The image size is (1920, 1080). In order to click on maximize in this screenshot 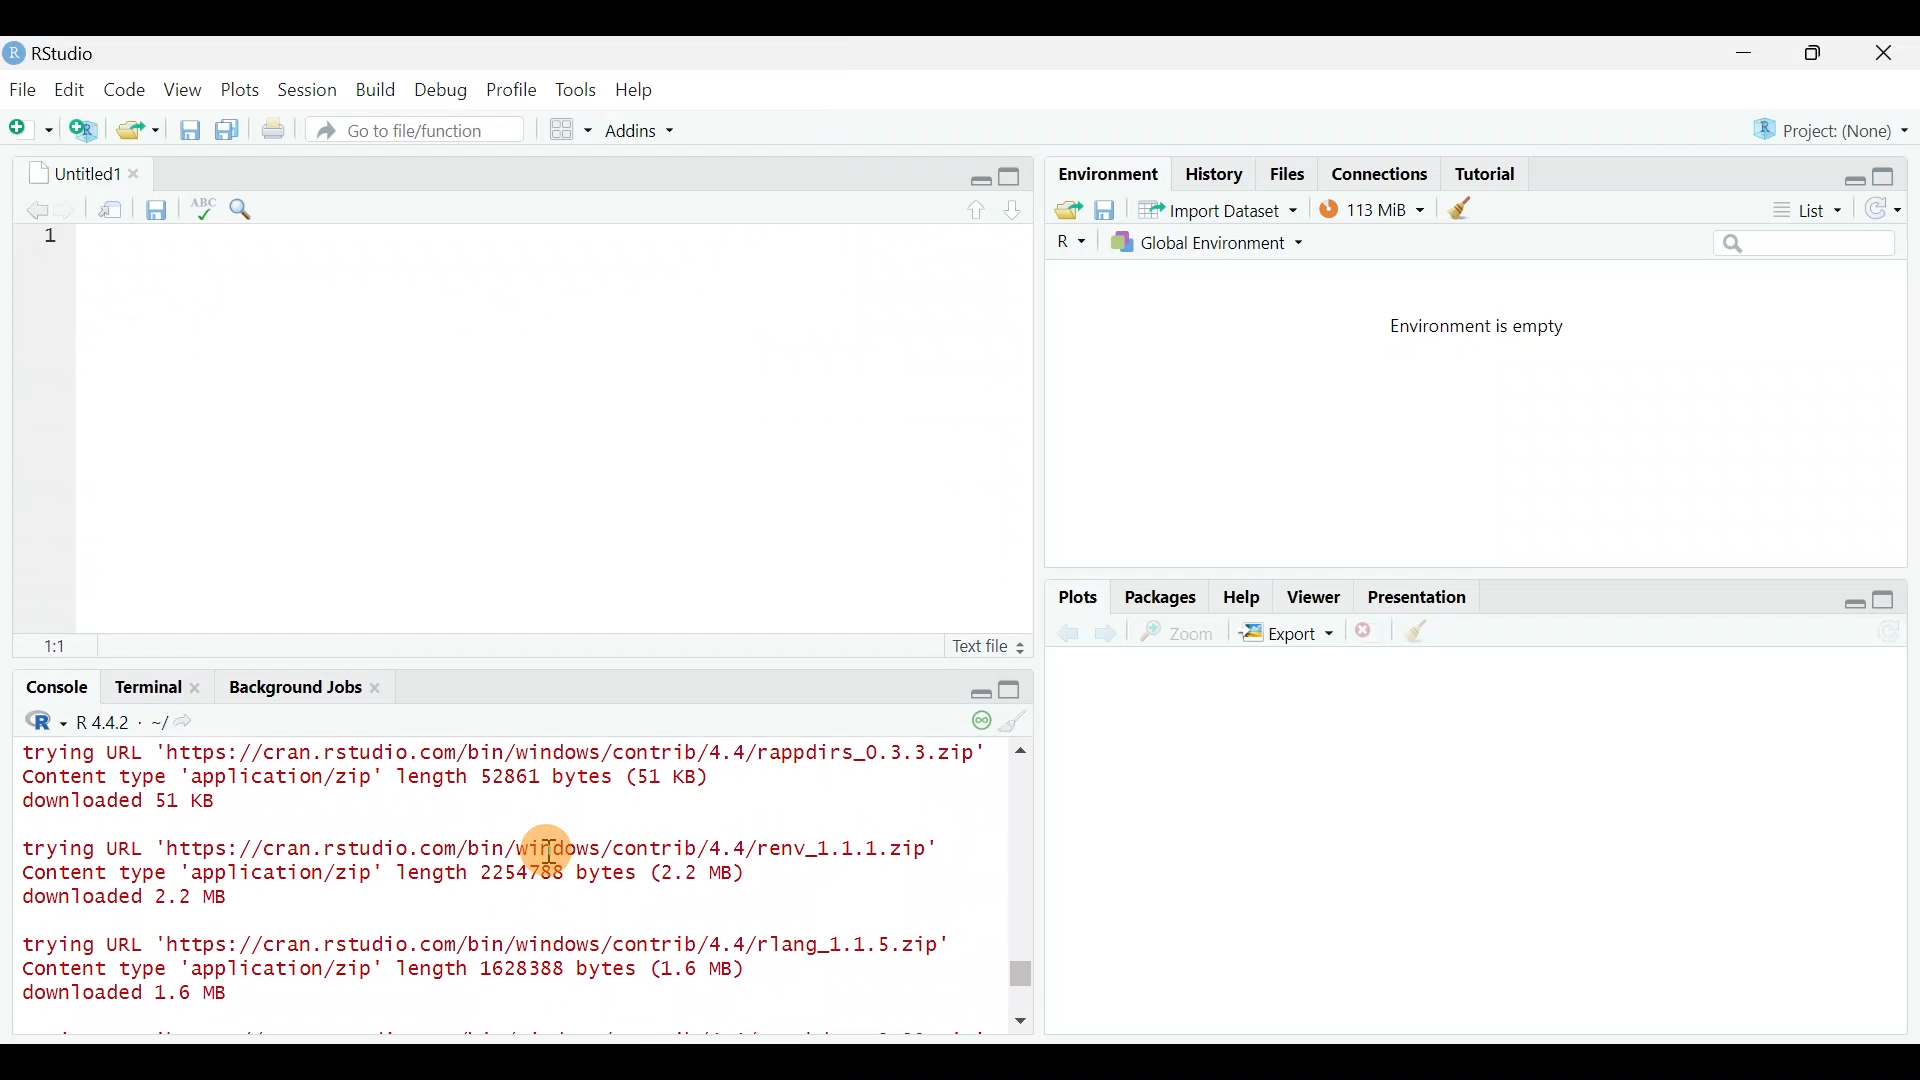, I will do `click(1004, 687)`.